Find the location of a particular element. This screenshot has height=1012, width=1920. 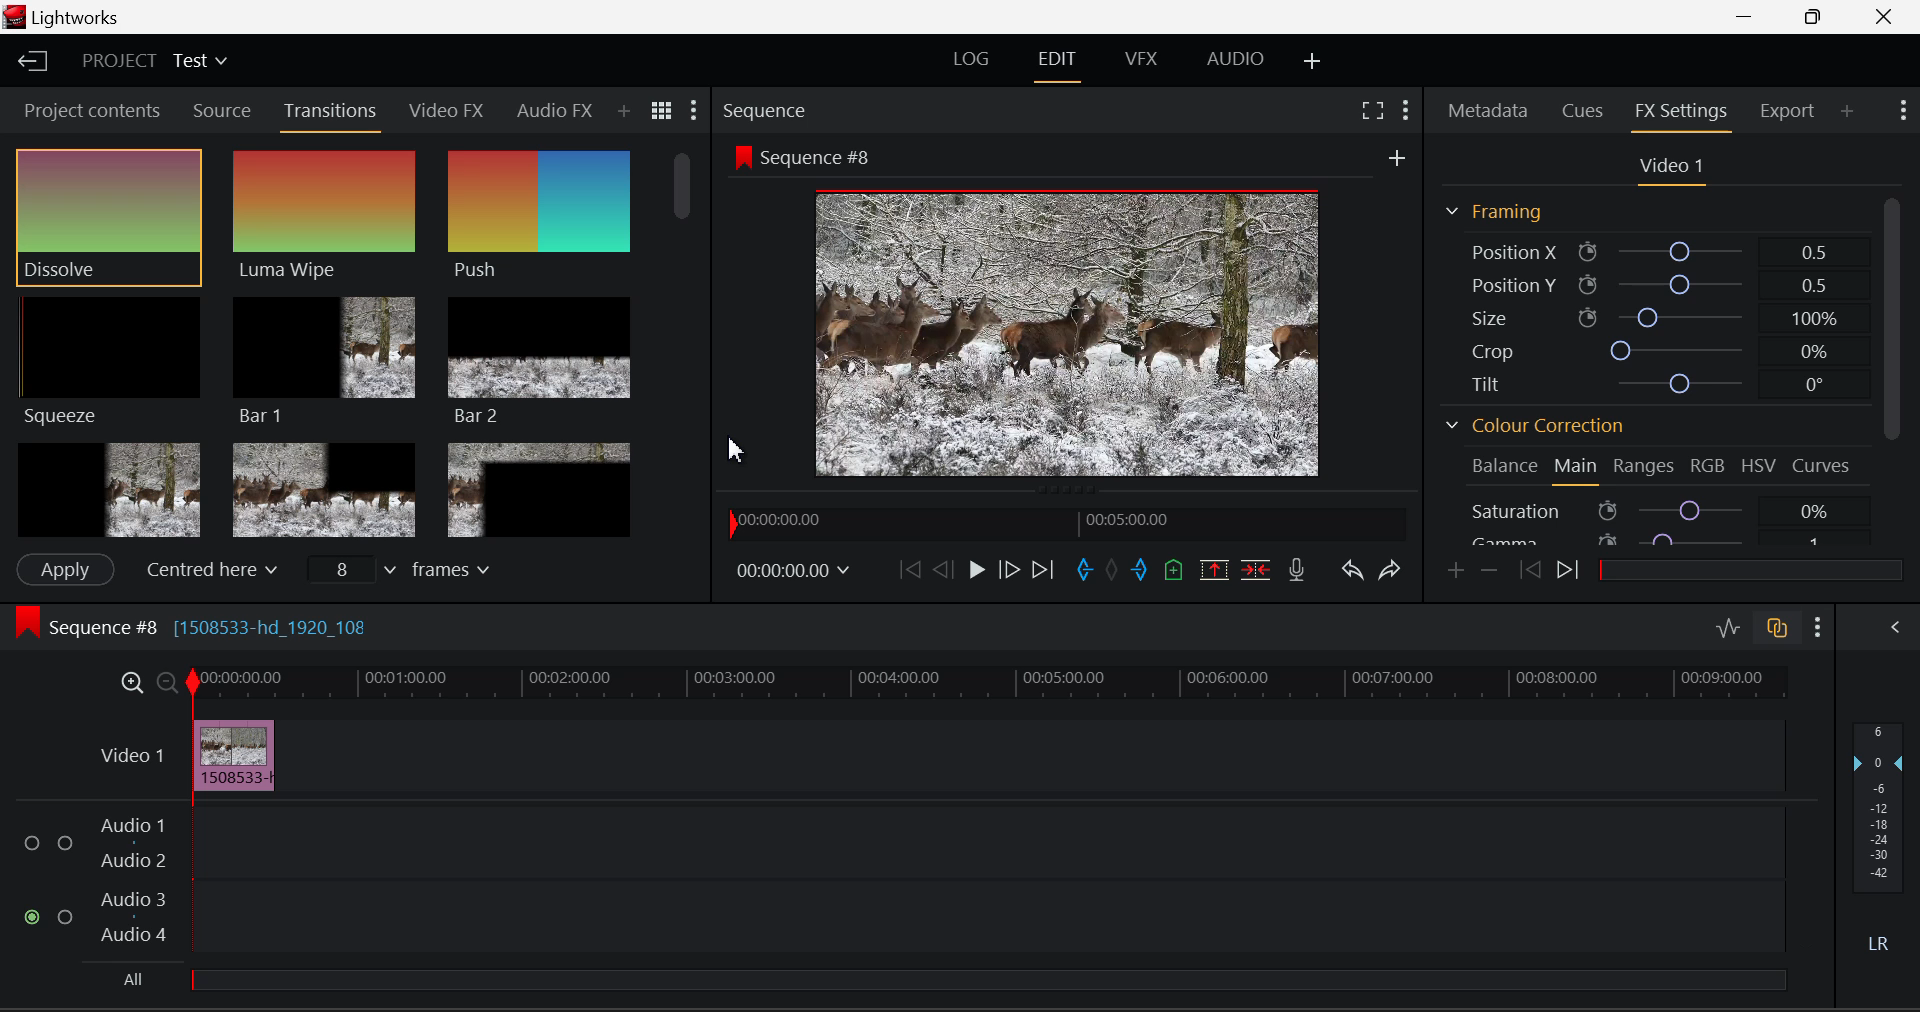

Timeline Track is located at coordinates (988, 684).